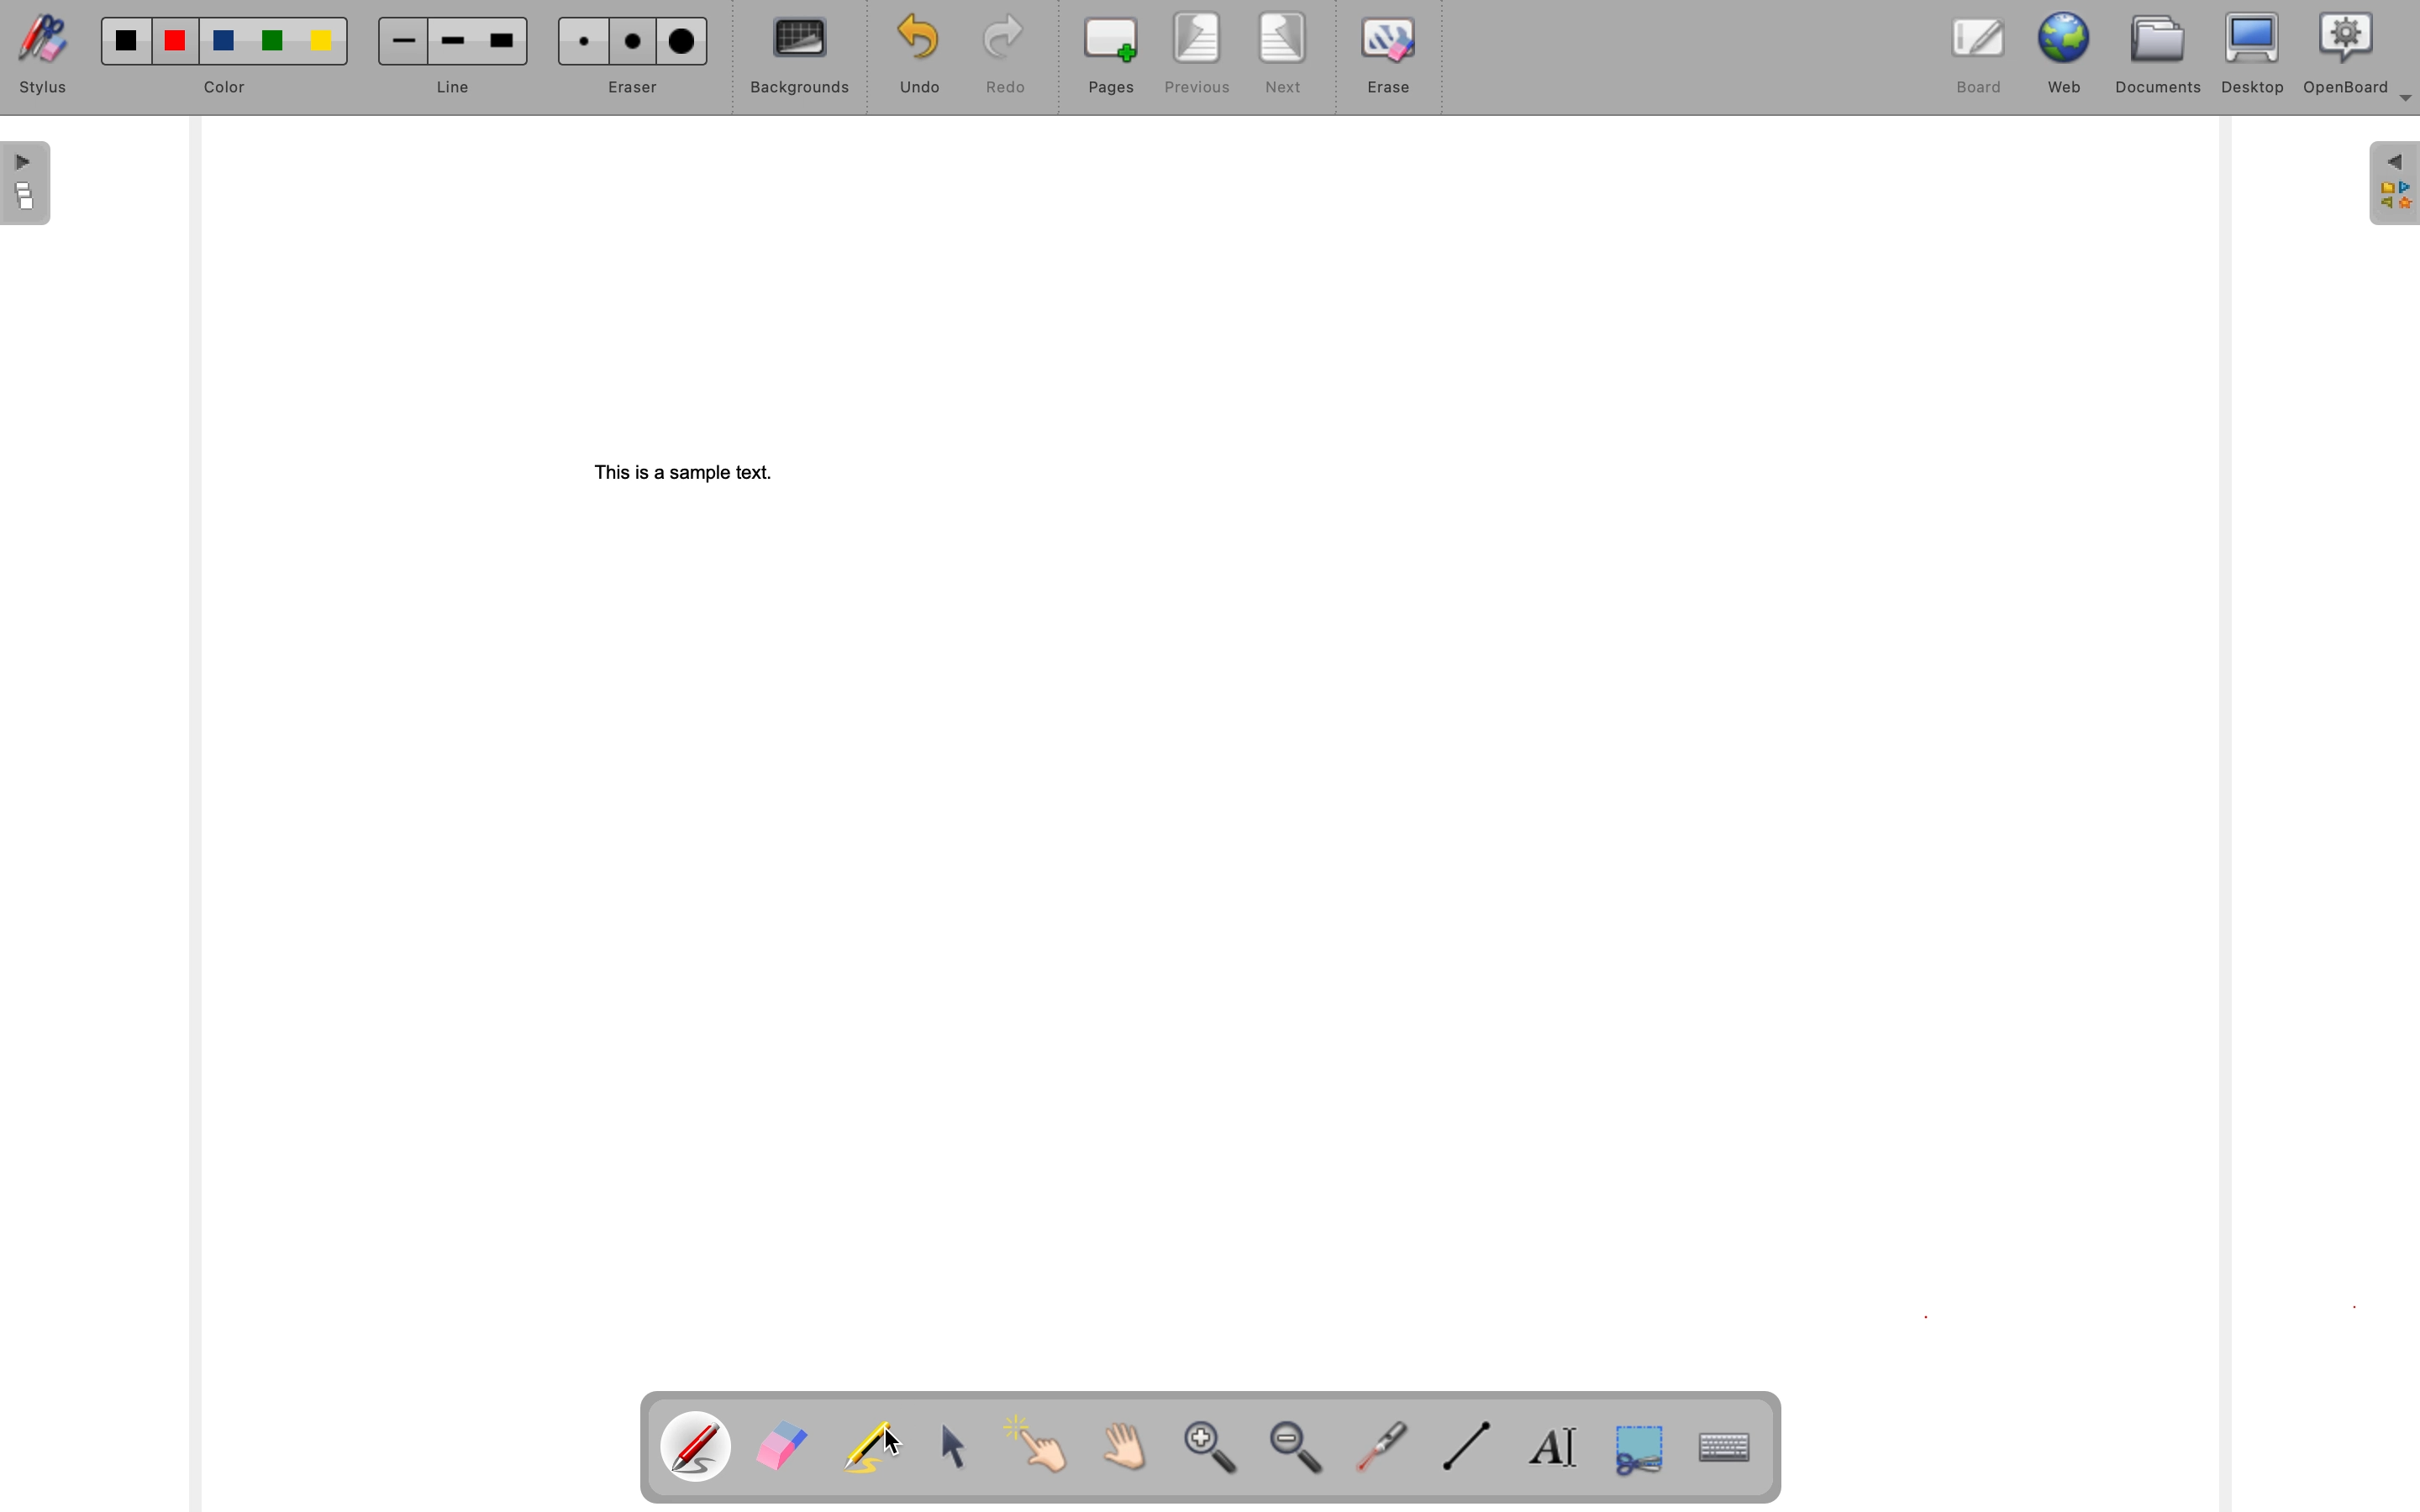 The height and width of the screenshot is (1512, 2420). I want to click on Large Eraser, so click(681, 42).